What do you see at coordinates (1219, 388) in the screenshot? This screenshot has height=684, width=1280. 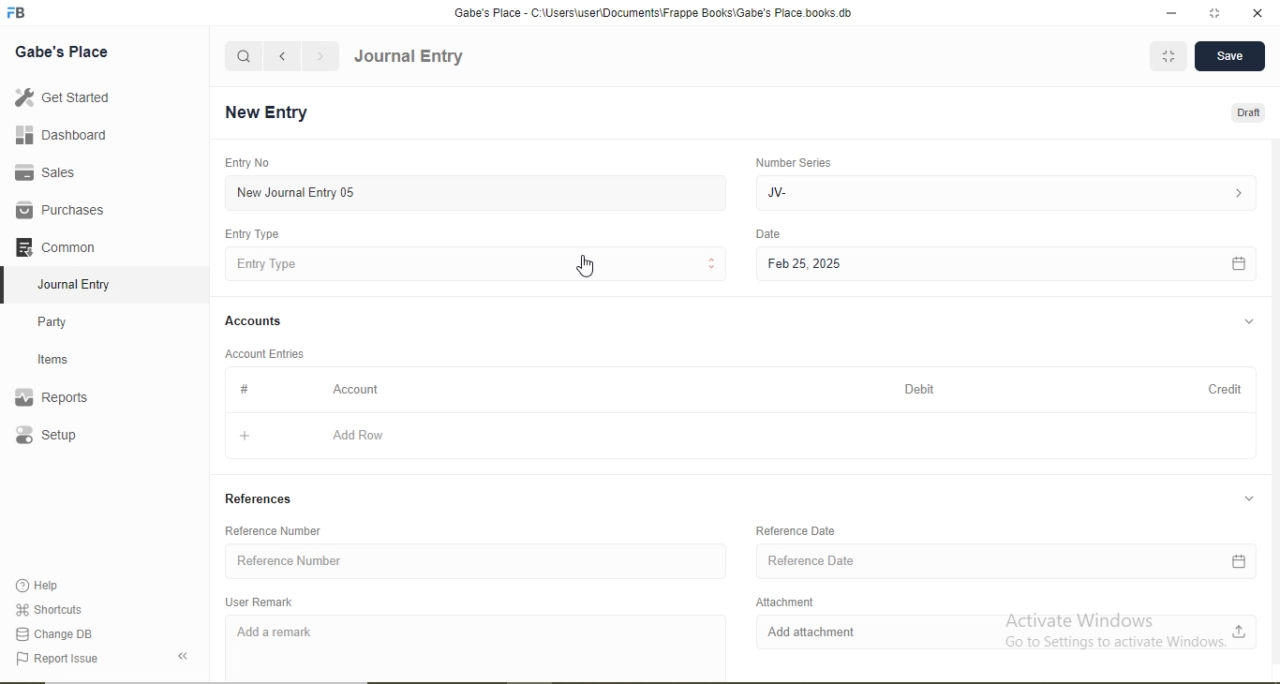 I see `Credit` at bounding box center [1219, 388].